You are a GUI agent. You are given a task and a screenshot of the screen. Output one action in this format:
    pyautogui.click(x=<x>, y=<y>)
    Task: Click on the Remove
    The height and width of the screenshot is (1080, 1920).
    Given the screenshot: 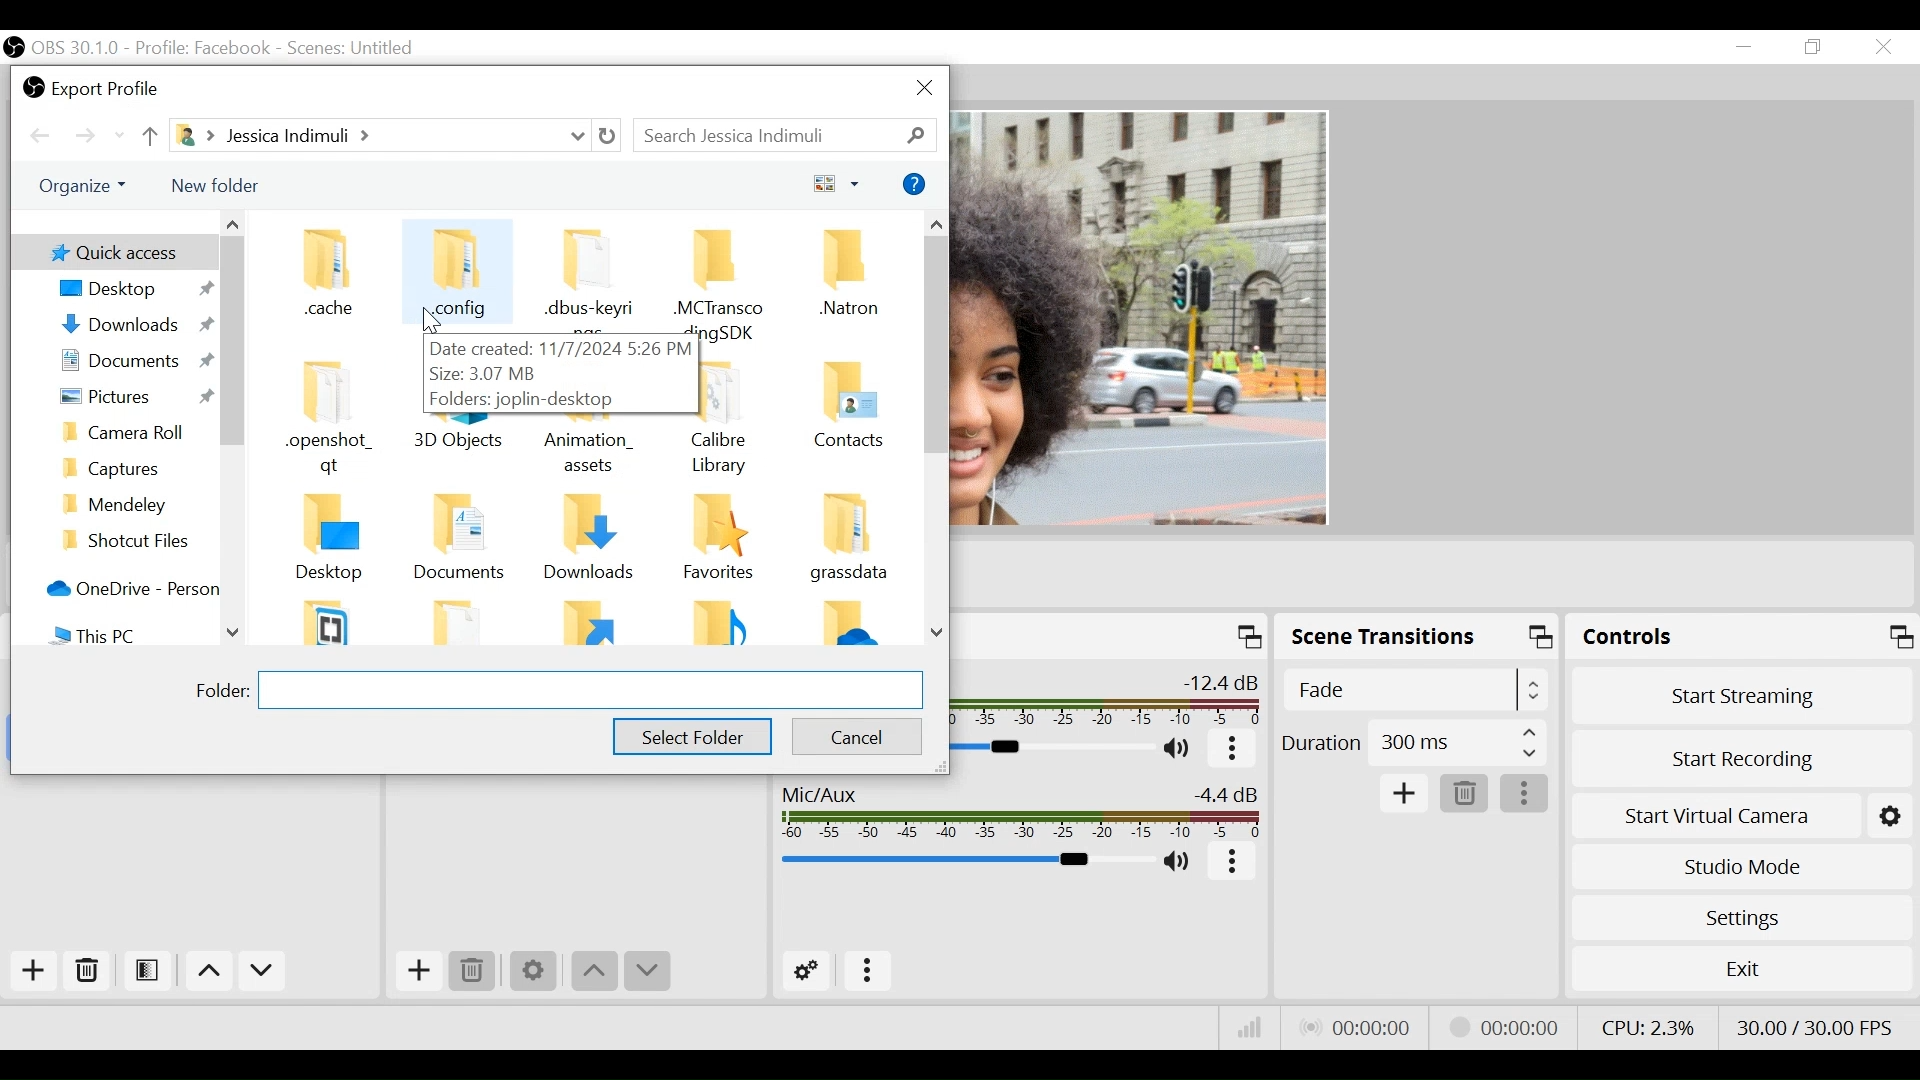 What is the action you would take?
    pyautogui.click(x=1466, y=794)
    